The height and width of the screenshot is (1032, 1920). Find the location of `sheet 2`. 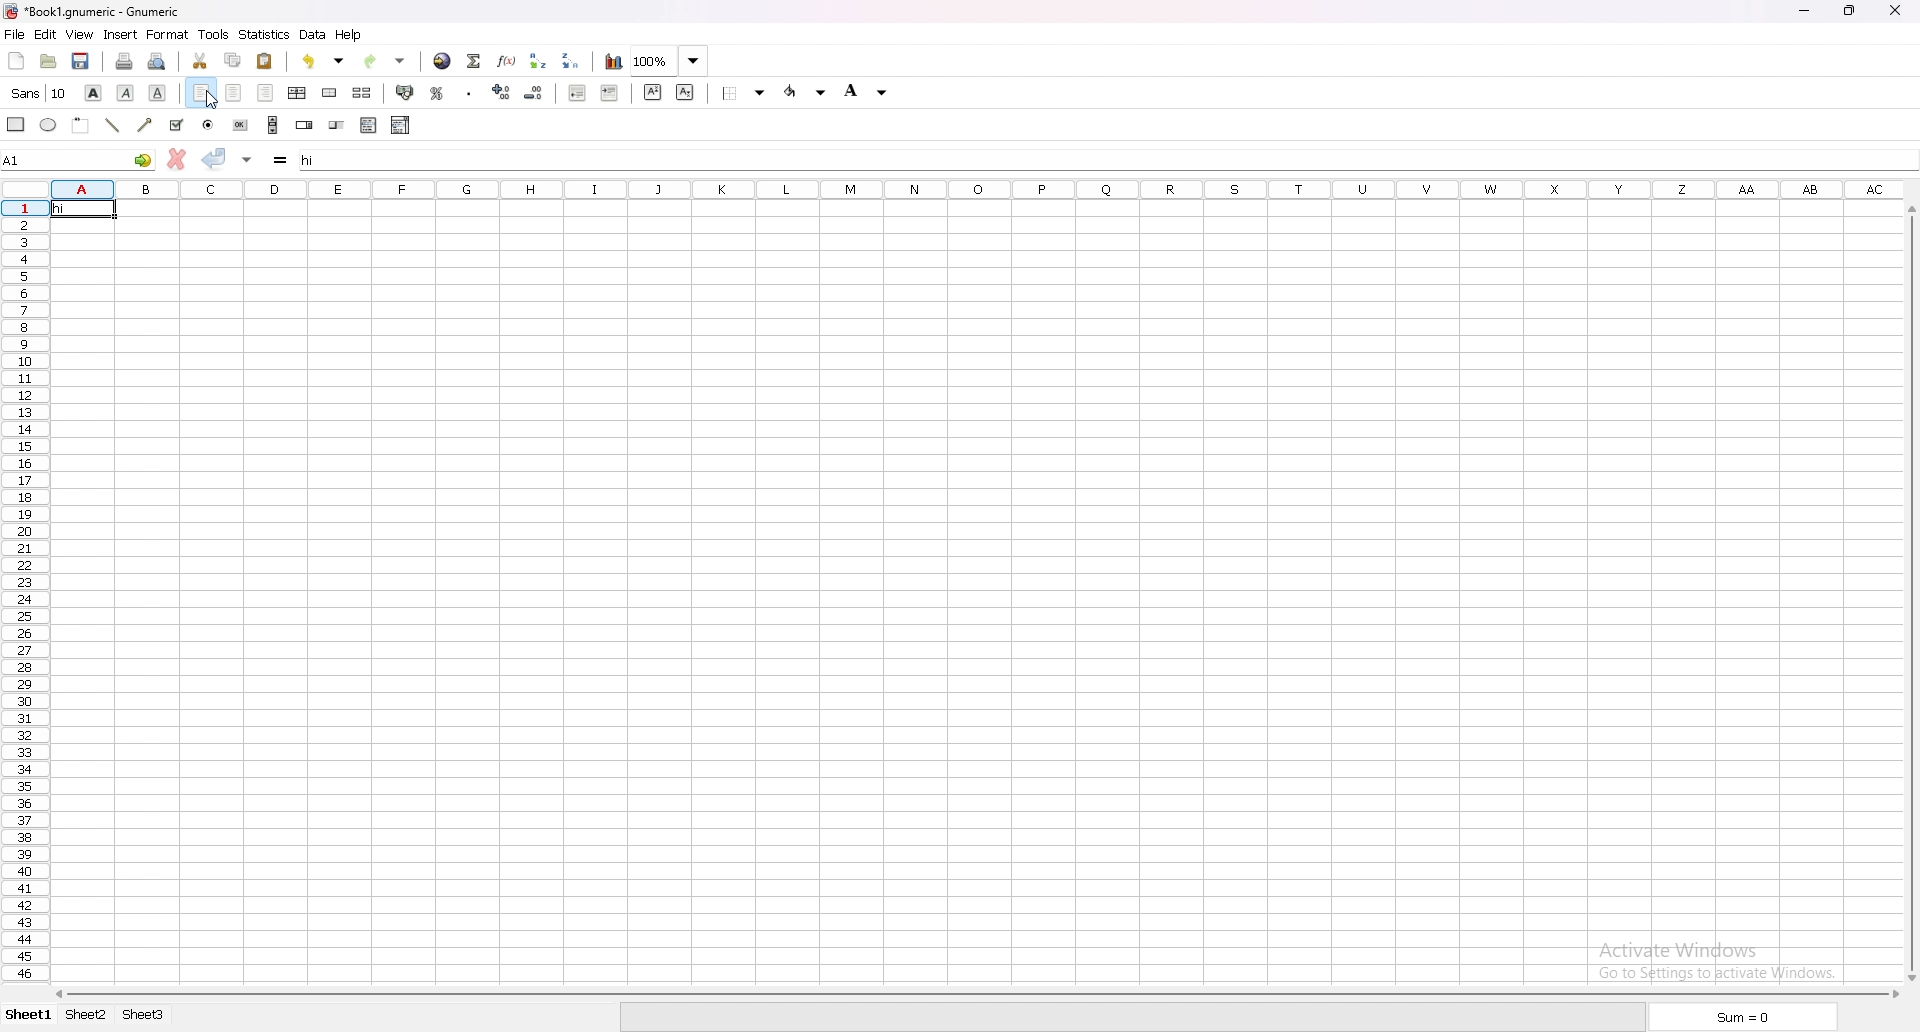

sheet 2 is located at coordinates (86, 1014).